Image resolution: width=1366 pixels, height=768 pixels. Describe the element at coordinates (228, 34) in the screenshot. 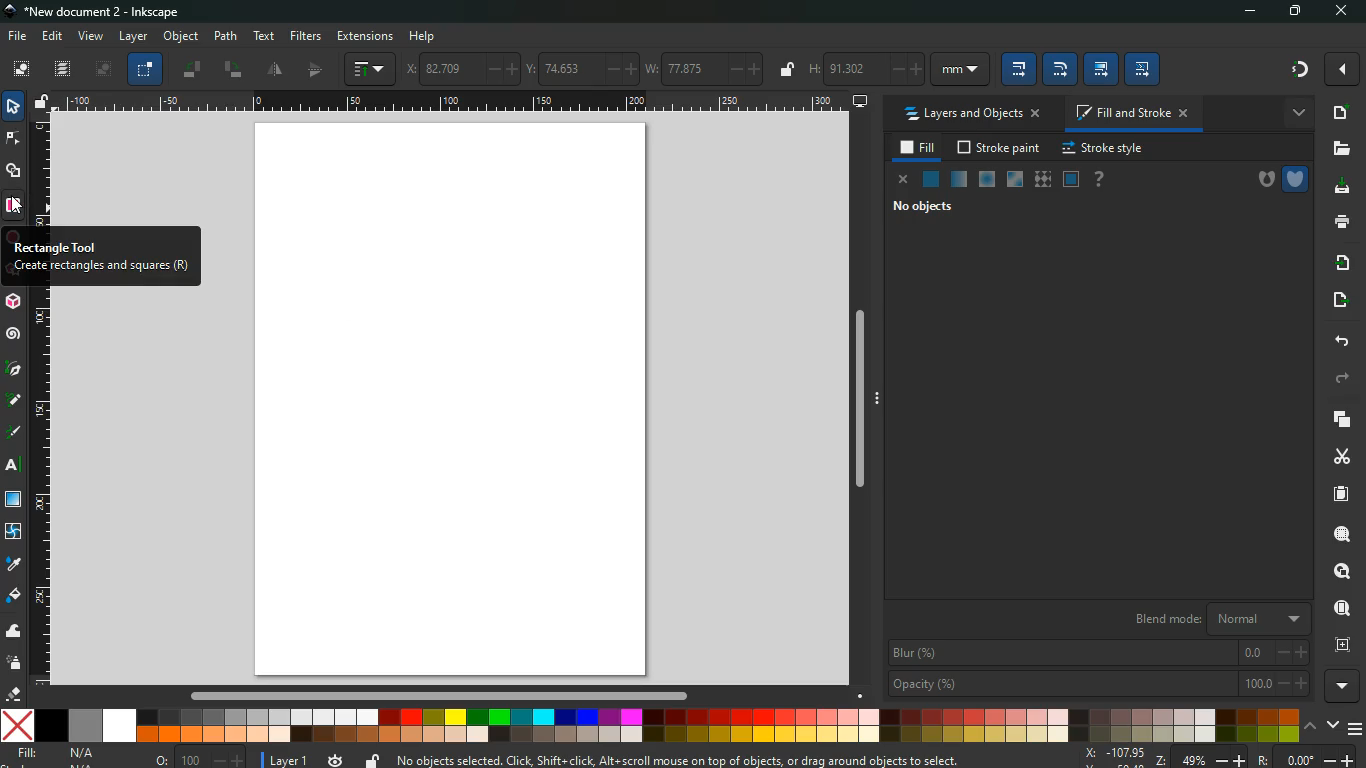

I see `path` at that location.